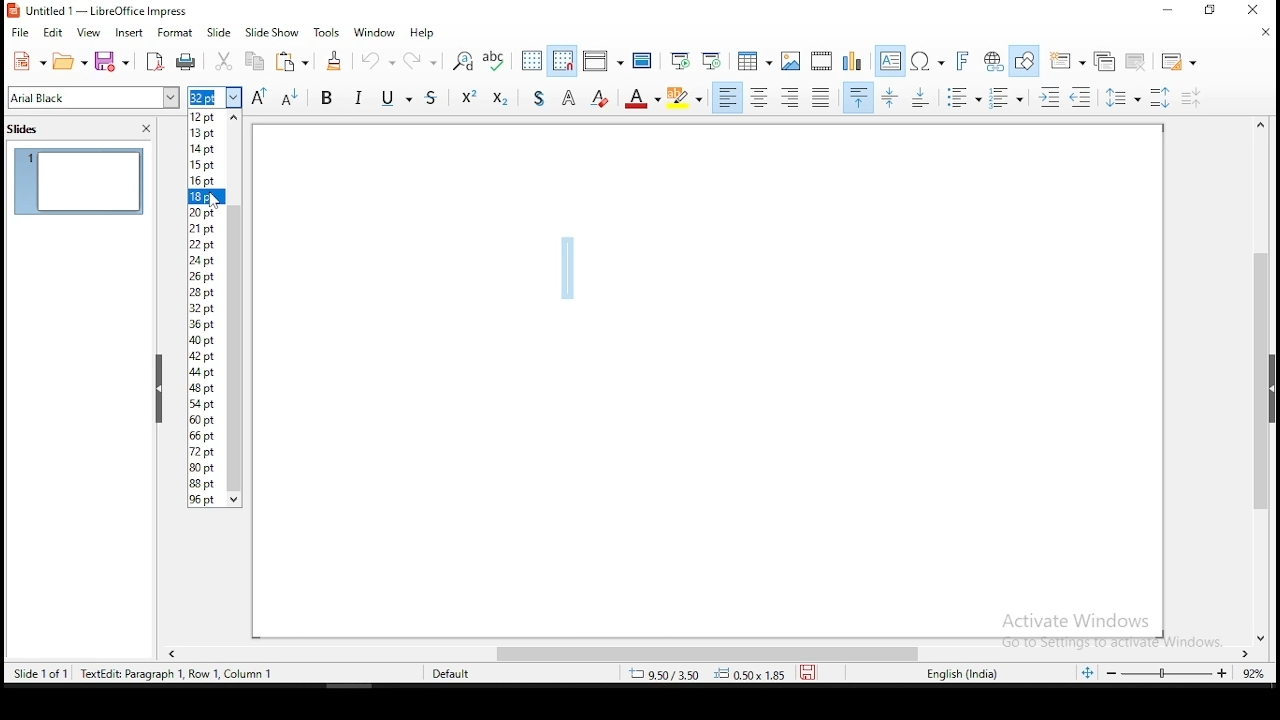 The image size is (1280, 720). I want to click on help, so click(423, 33).